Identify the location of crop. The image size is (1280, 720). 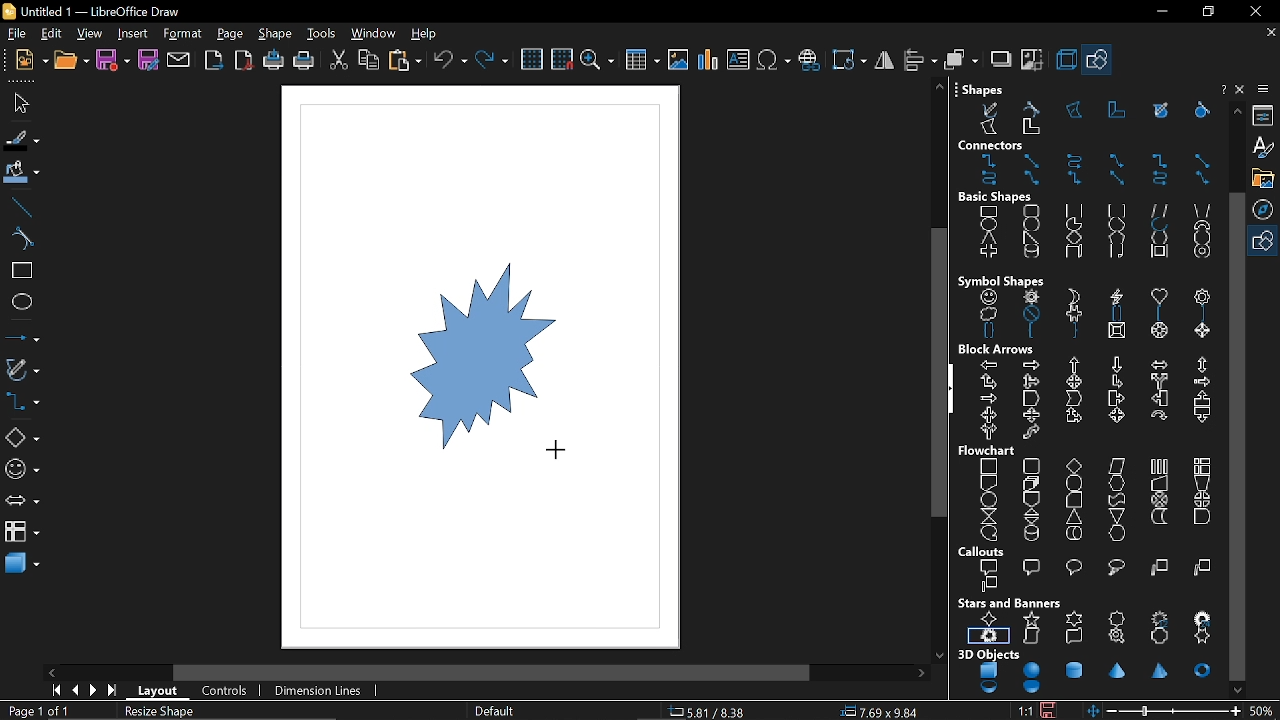
(1034, 63).